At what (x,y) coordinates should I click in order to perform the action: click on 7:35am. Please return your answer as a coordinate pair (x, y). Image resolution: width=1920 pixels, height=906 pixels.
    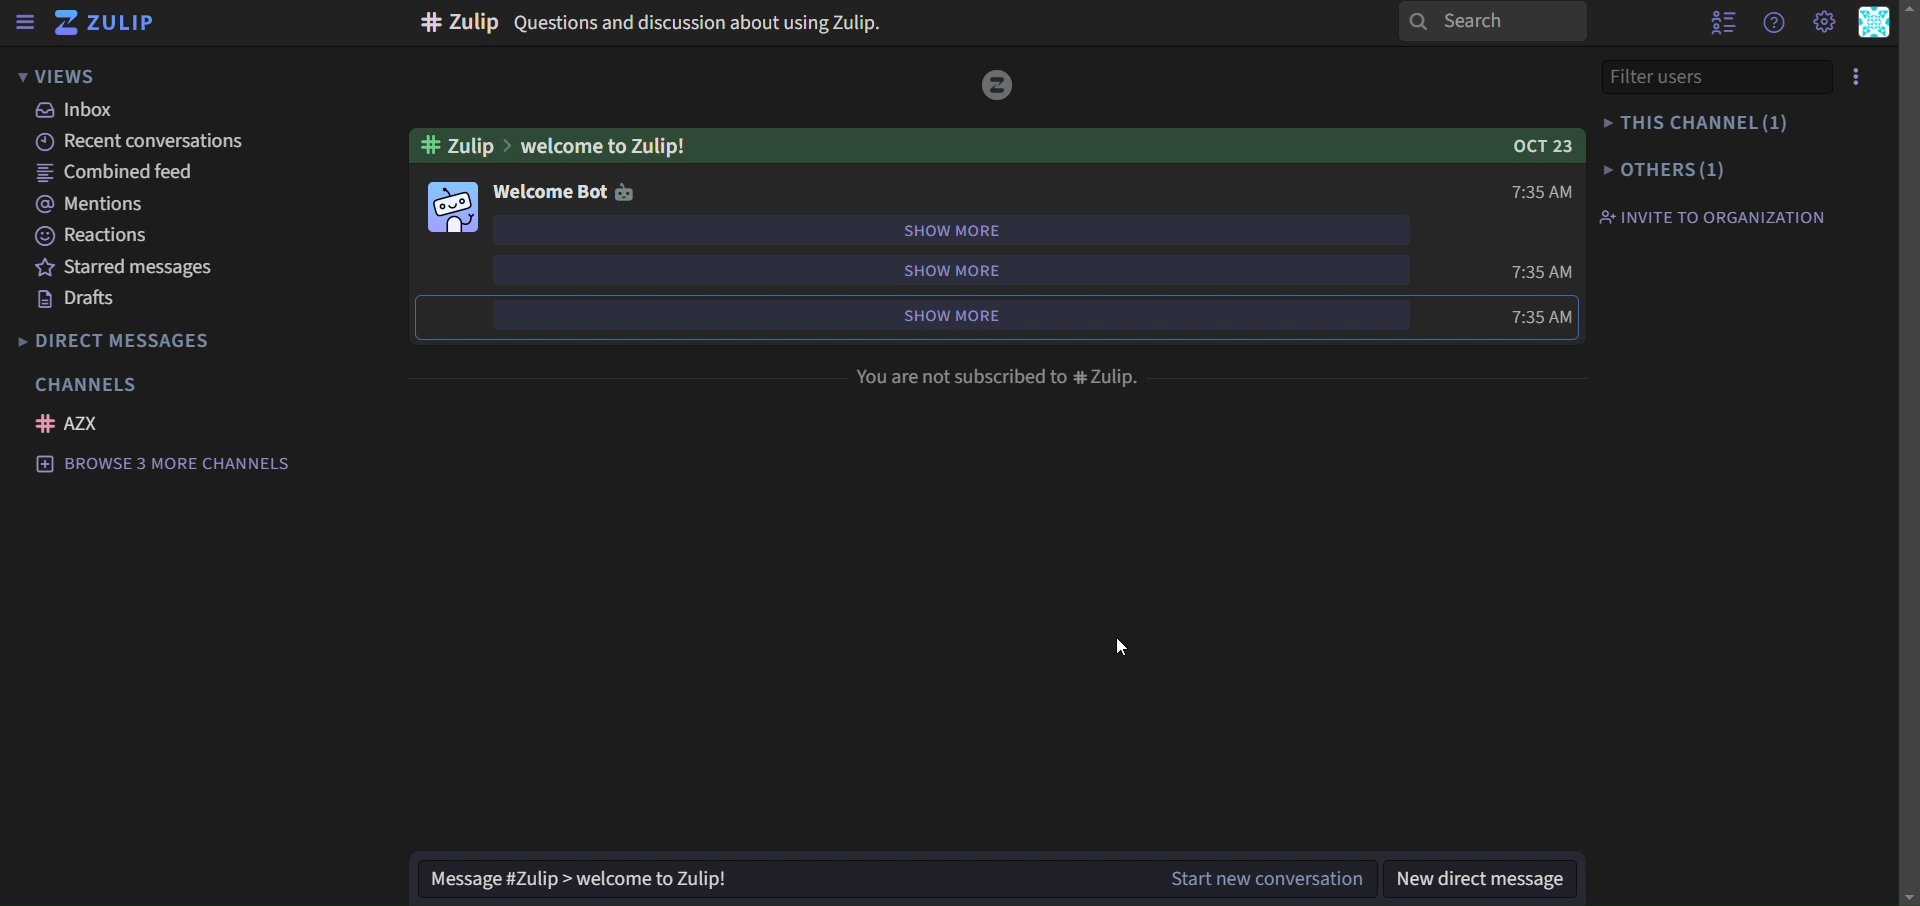
    Looking at the image, I should click on (1519, 191).